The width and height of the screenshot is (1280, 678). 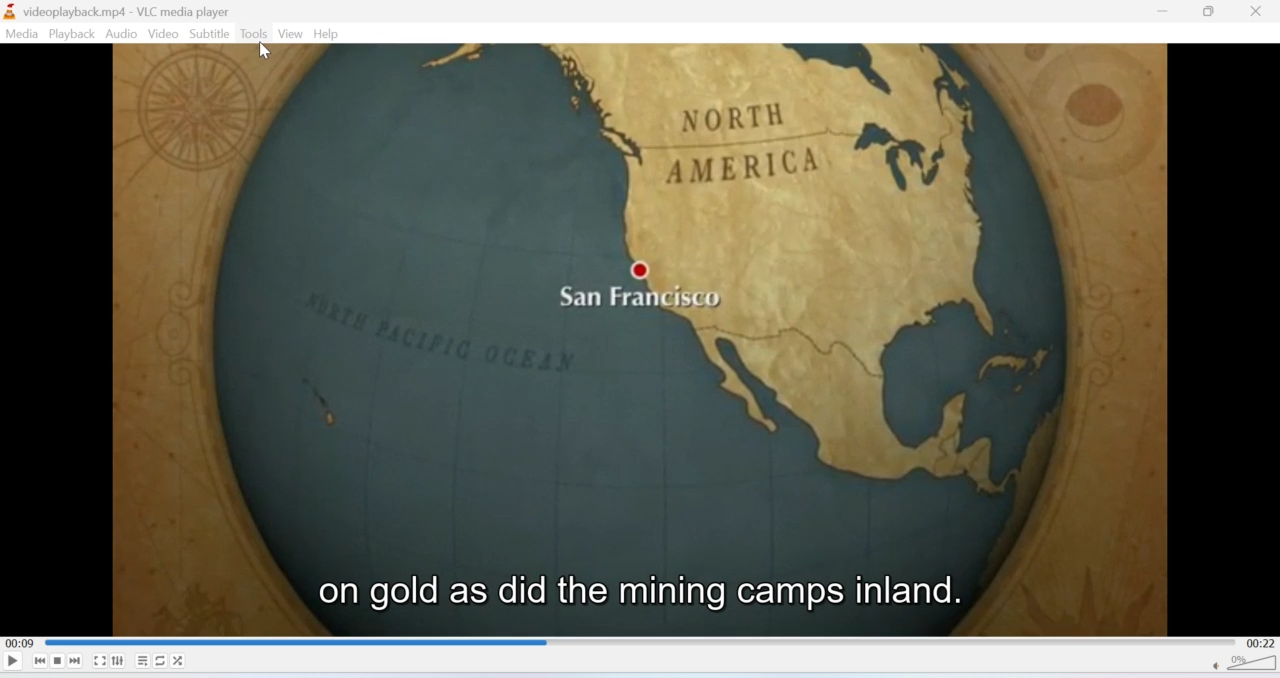 I want to click on Audio, so click(x=122, y=34).